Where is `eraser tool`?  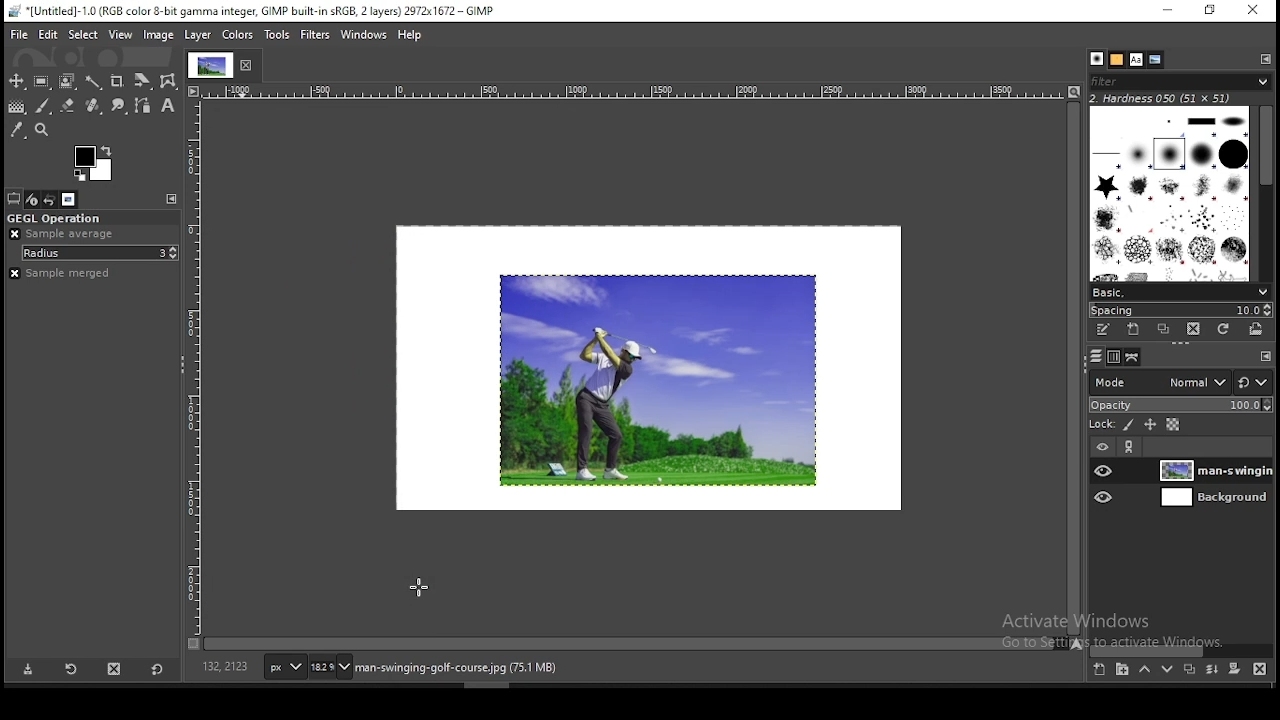 eraser tool is located at coordinates (68, 106).